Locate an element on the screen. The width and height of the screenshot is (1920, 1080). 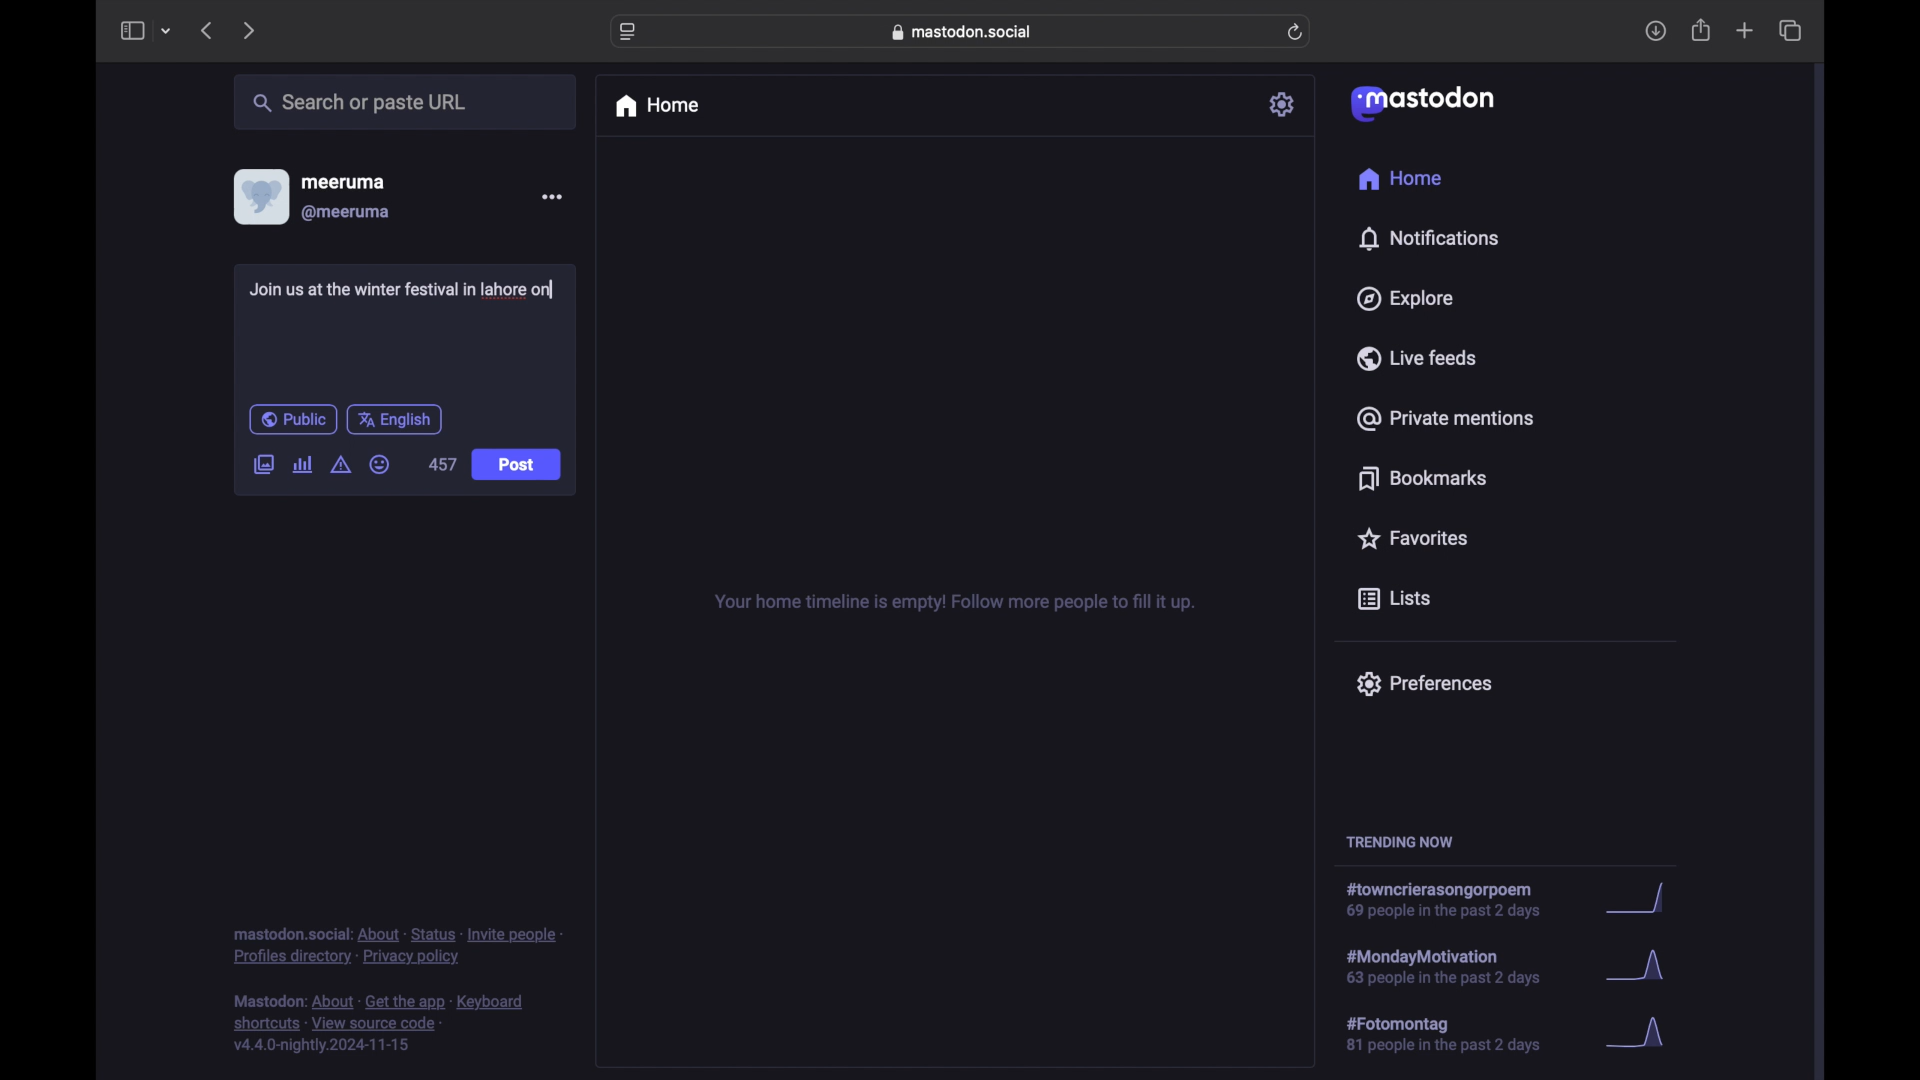
graph is located at coordinates (1641, 900).